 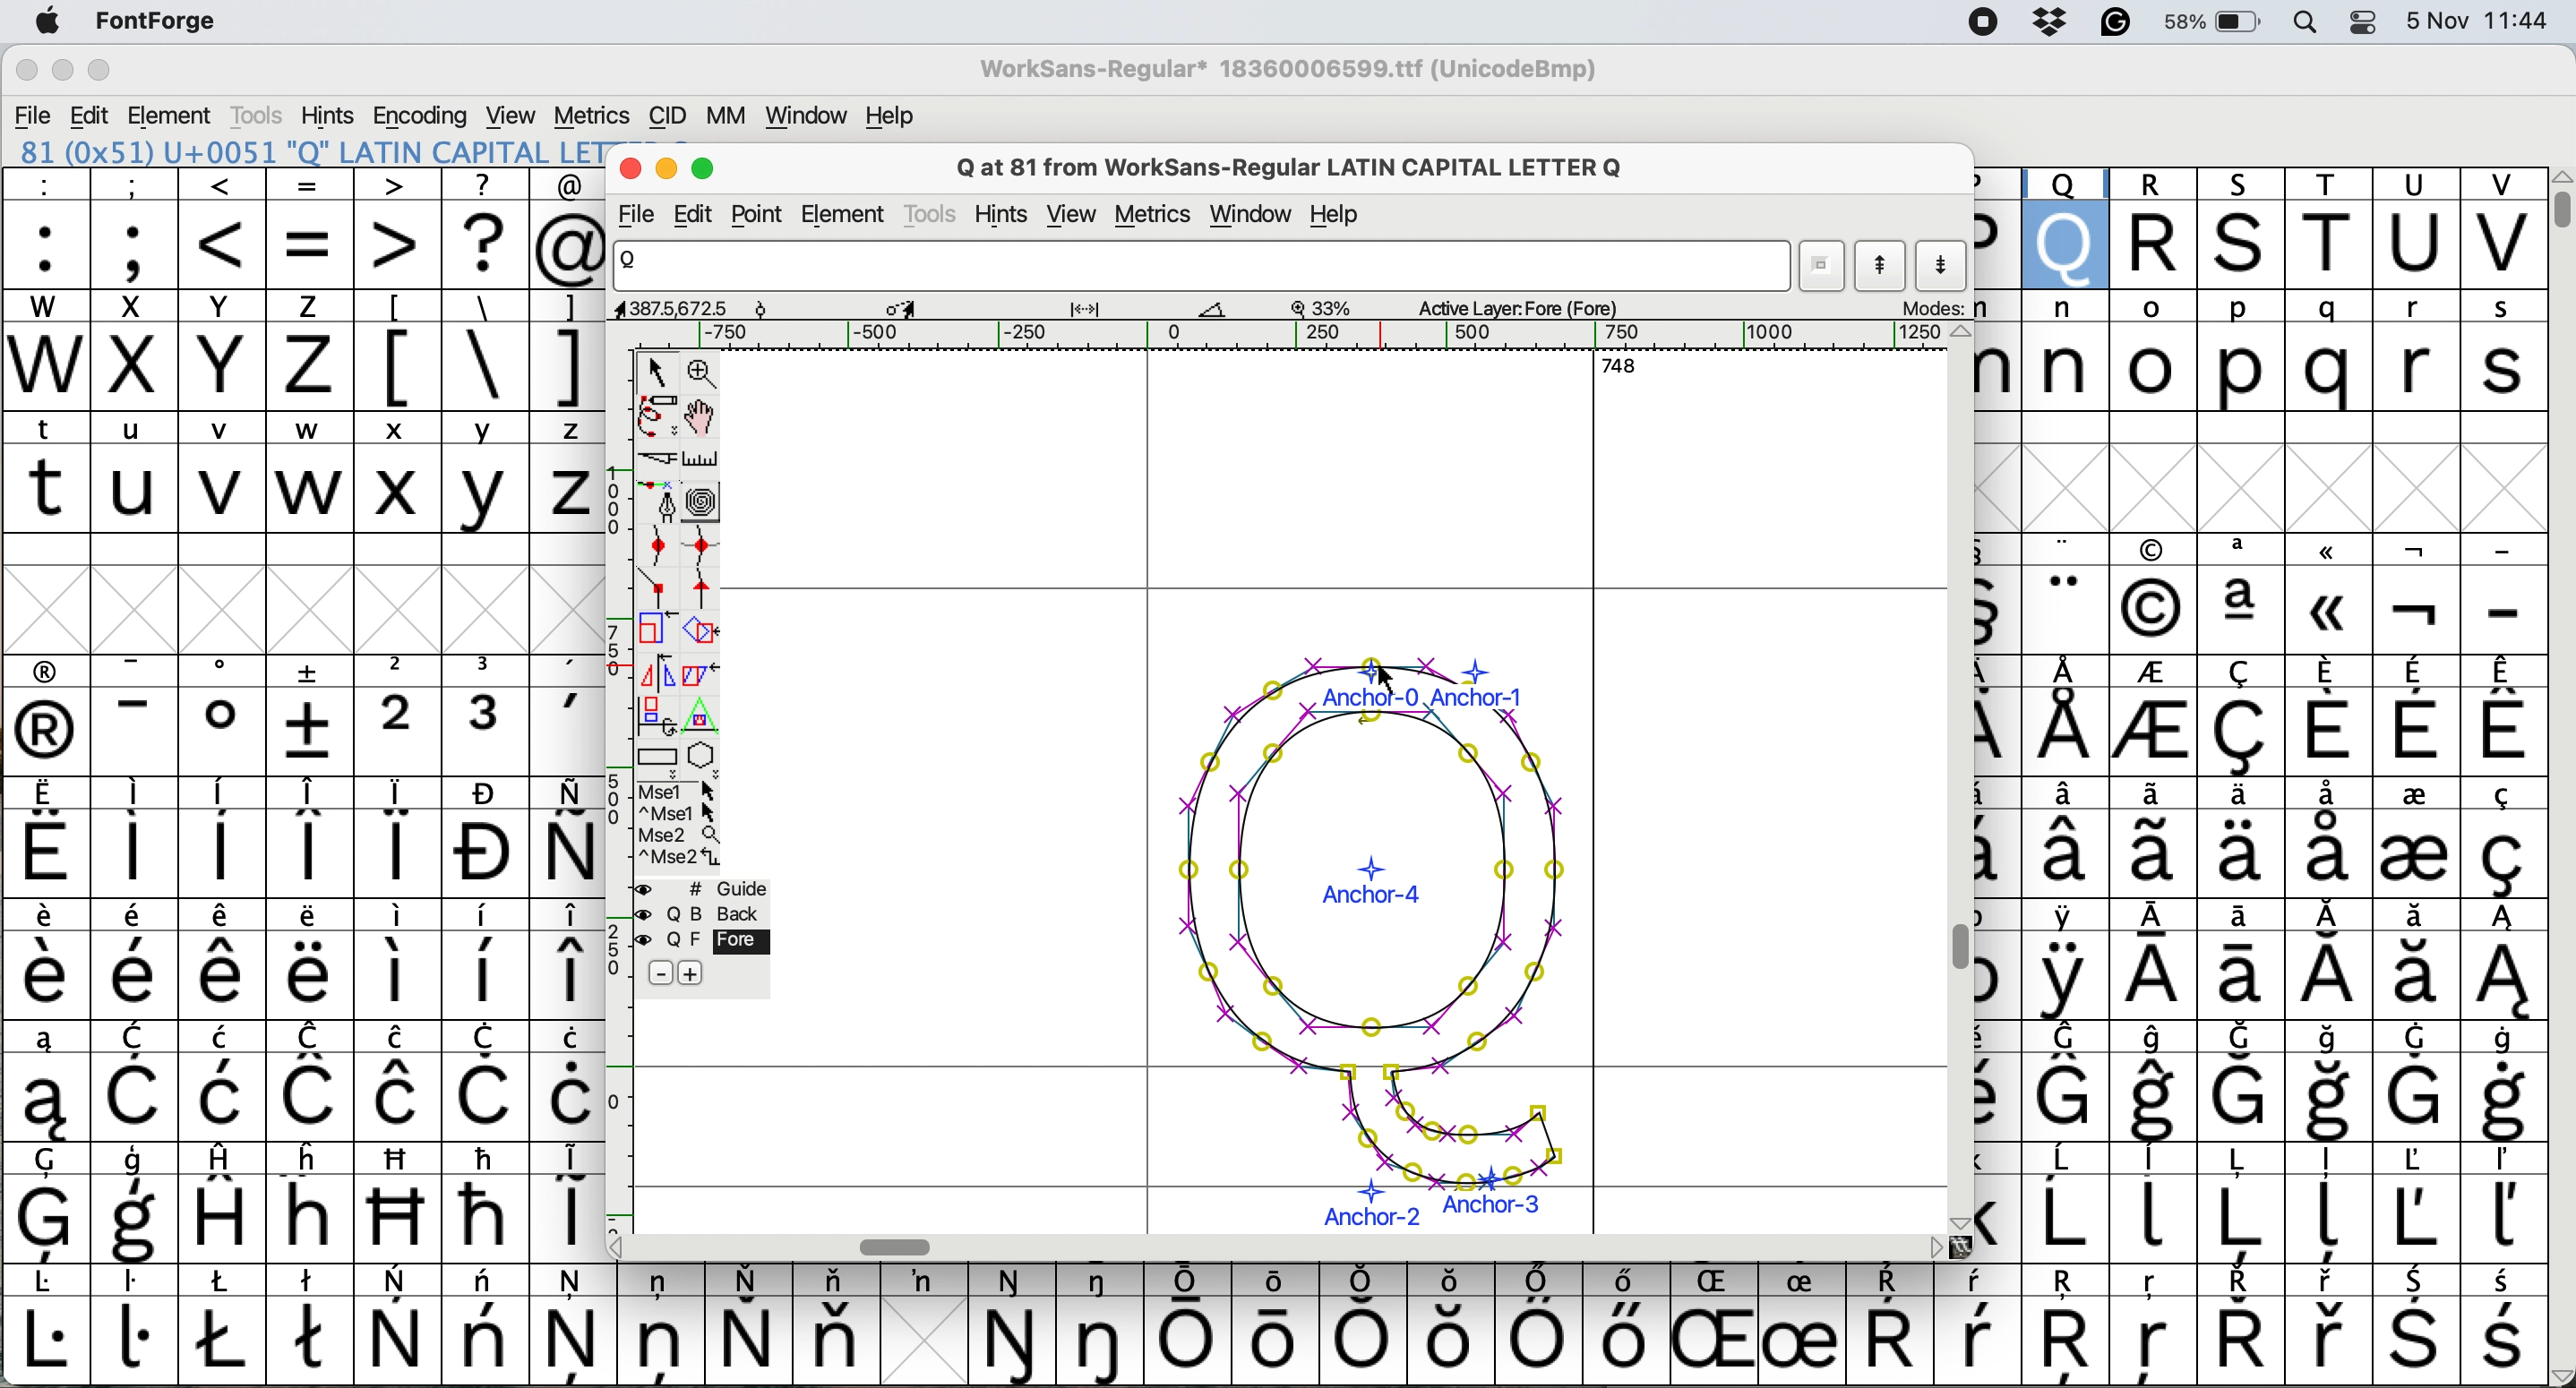 What do you see at coordinates (422, 113) in the screenshot?
I see `encoding` at bounding box center [422, 113].